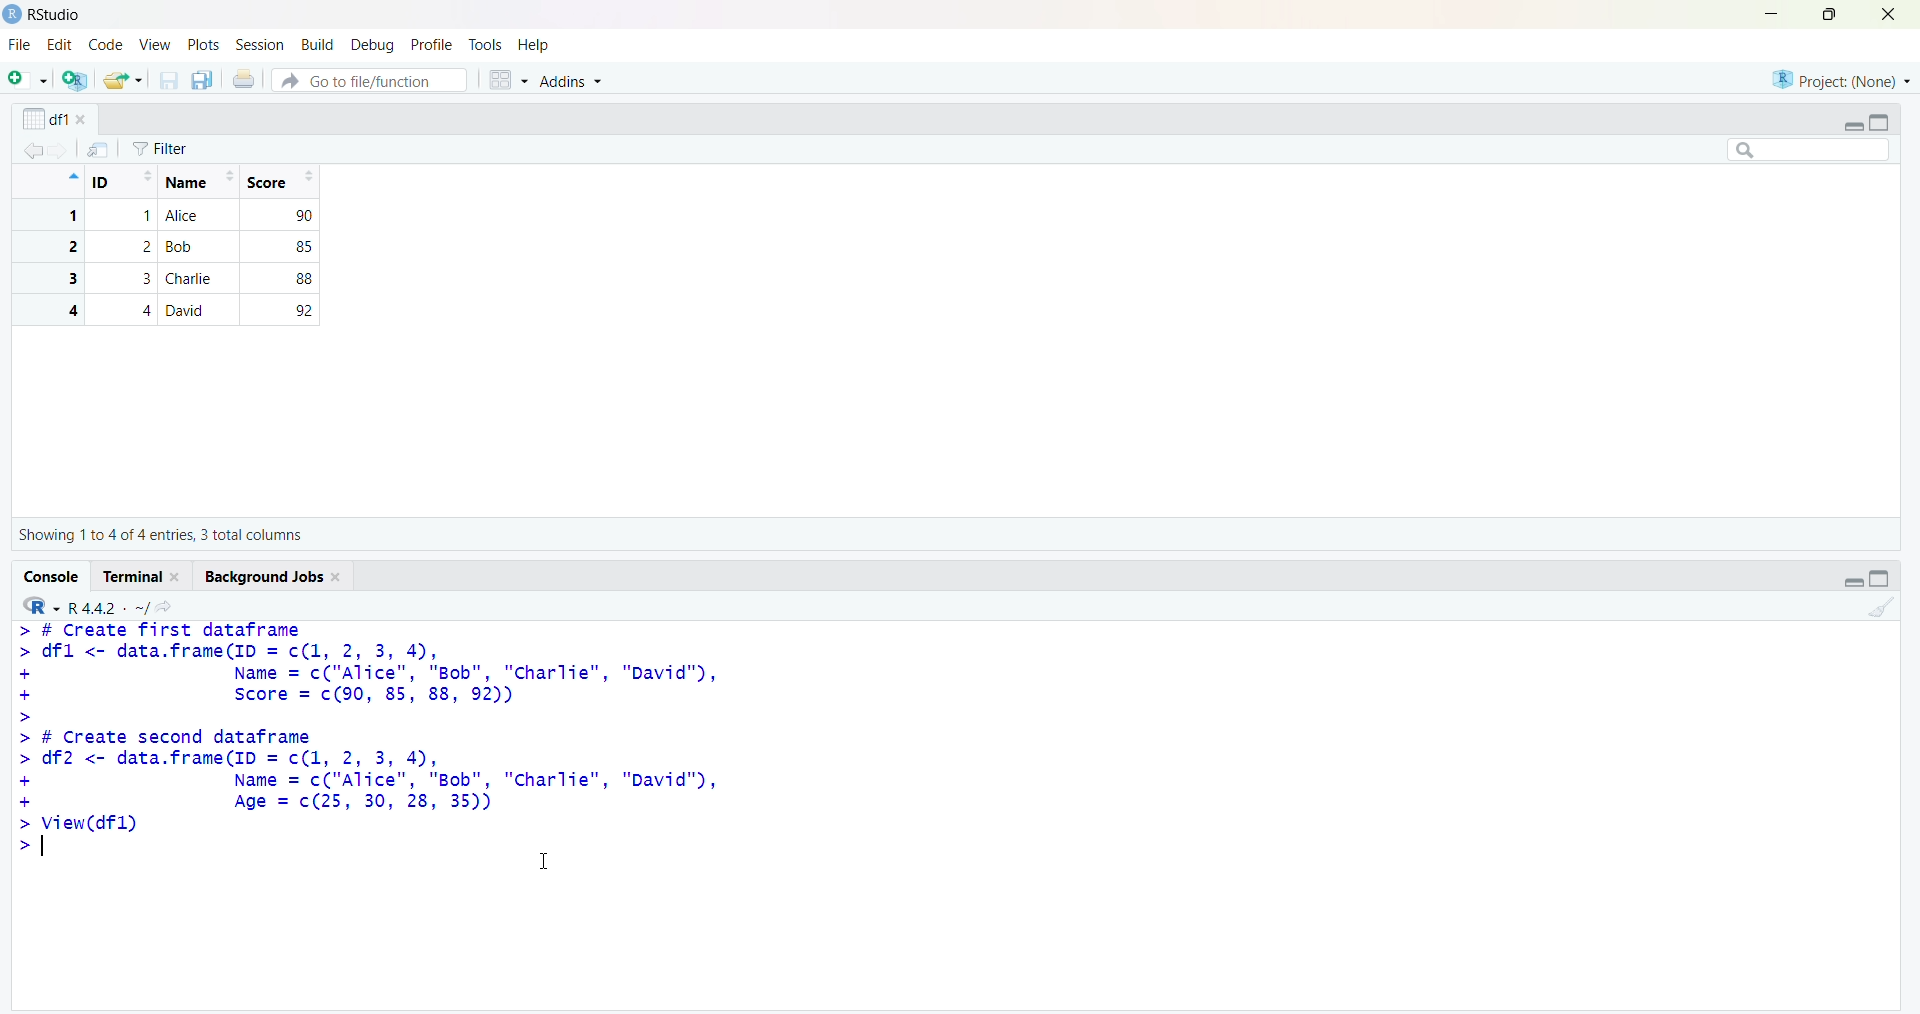  I want to click on close, so click(1889, 14).